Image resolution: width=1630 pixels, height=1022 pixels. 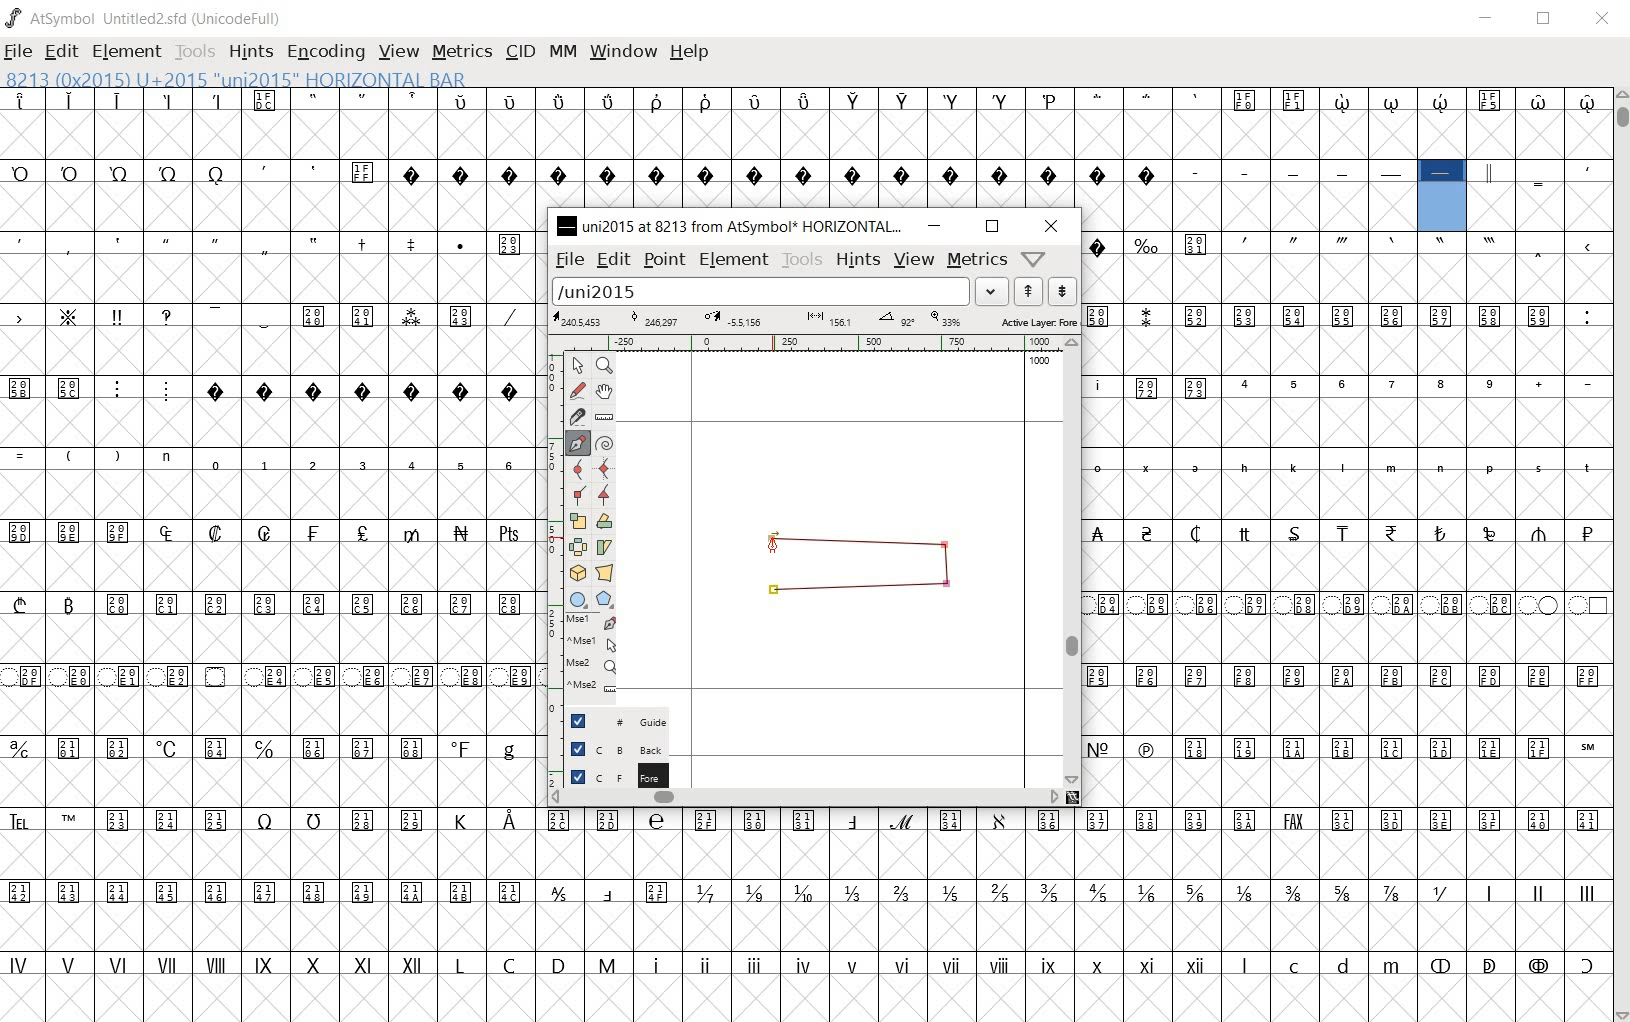 What do you see at coordinates (1489, 19) in the screenshot?
I see `MINIMIZE` at bounding box center [1489, 19].